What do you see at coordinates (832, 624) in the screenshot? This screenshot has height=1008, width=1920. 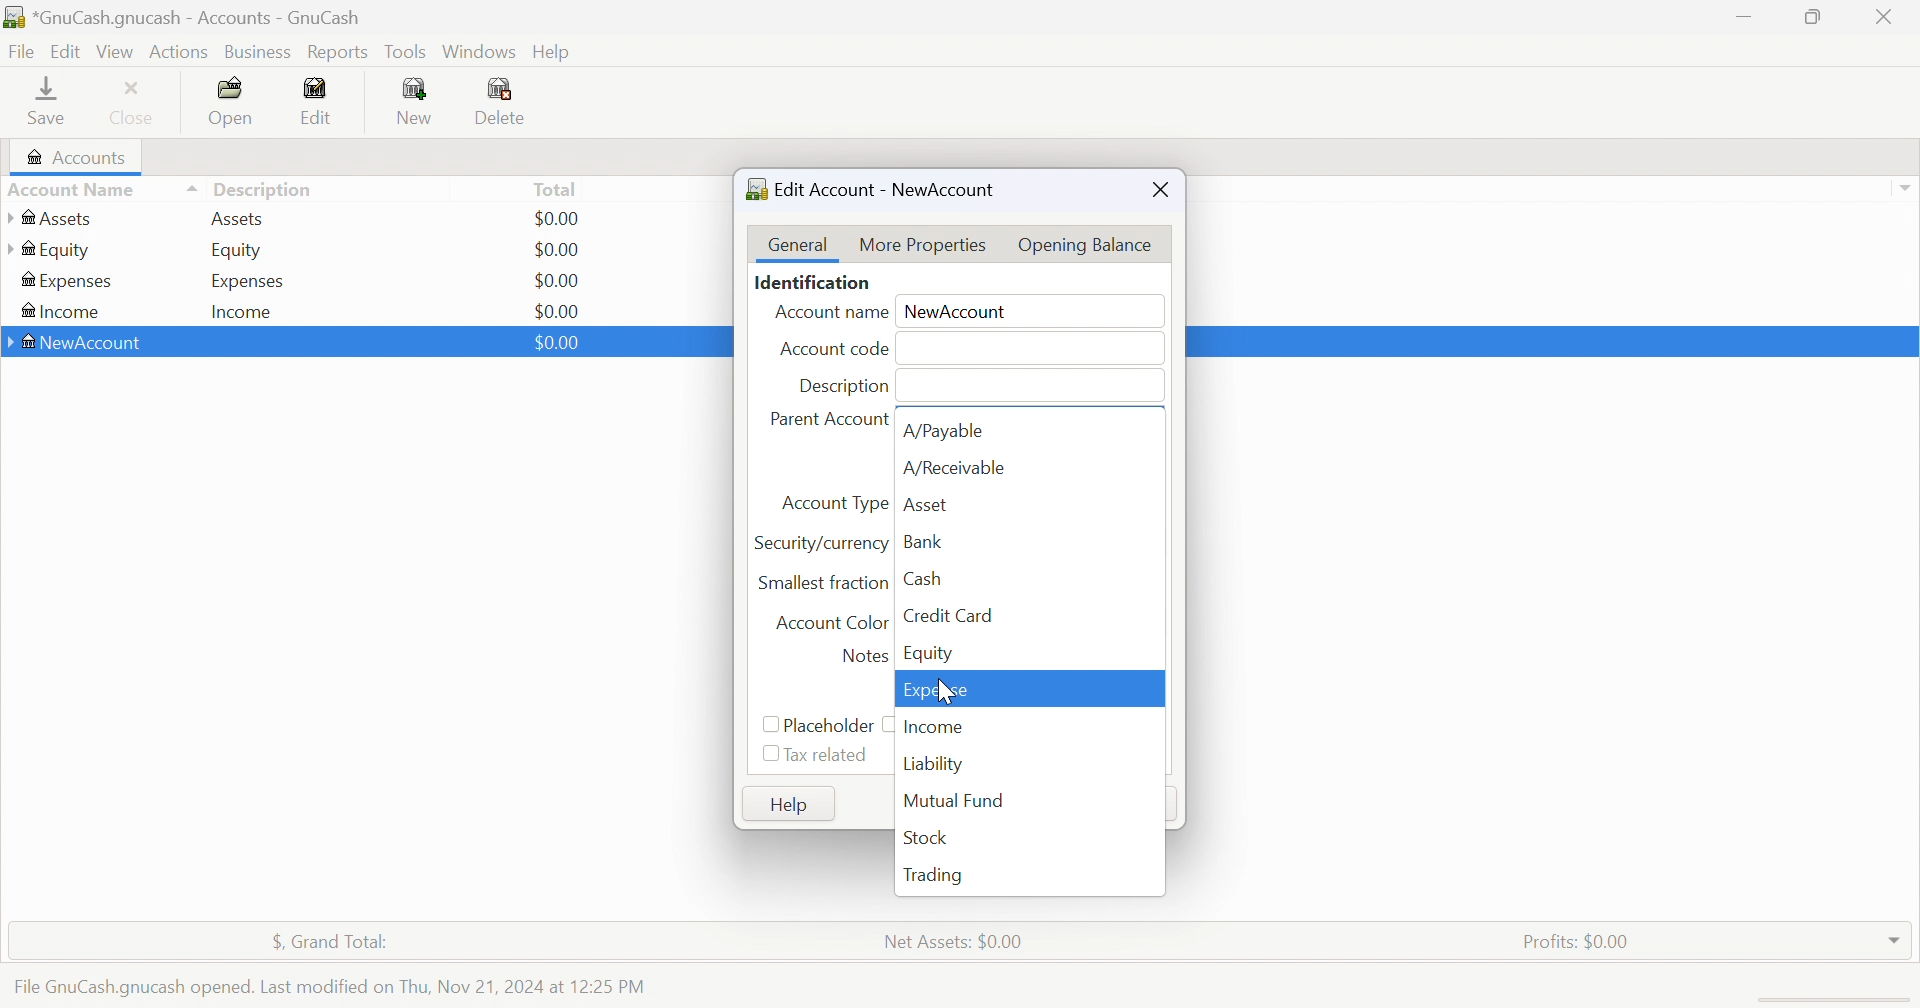 I see `Account Color` at bounding box center [832, 624].